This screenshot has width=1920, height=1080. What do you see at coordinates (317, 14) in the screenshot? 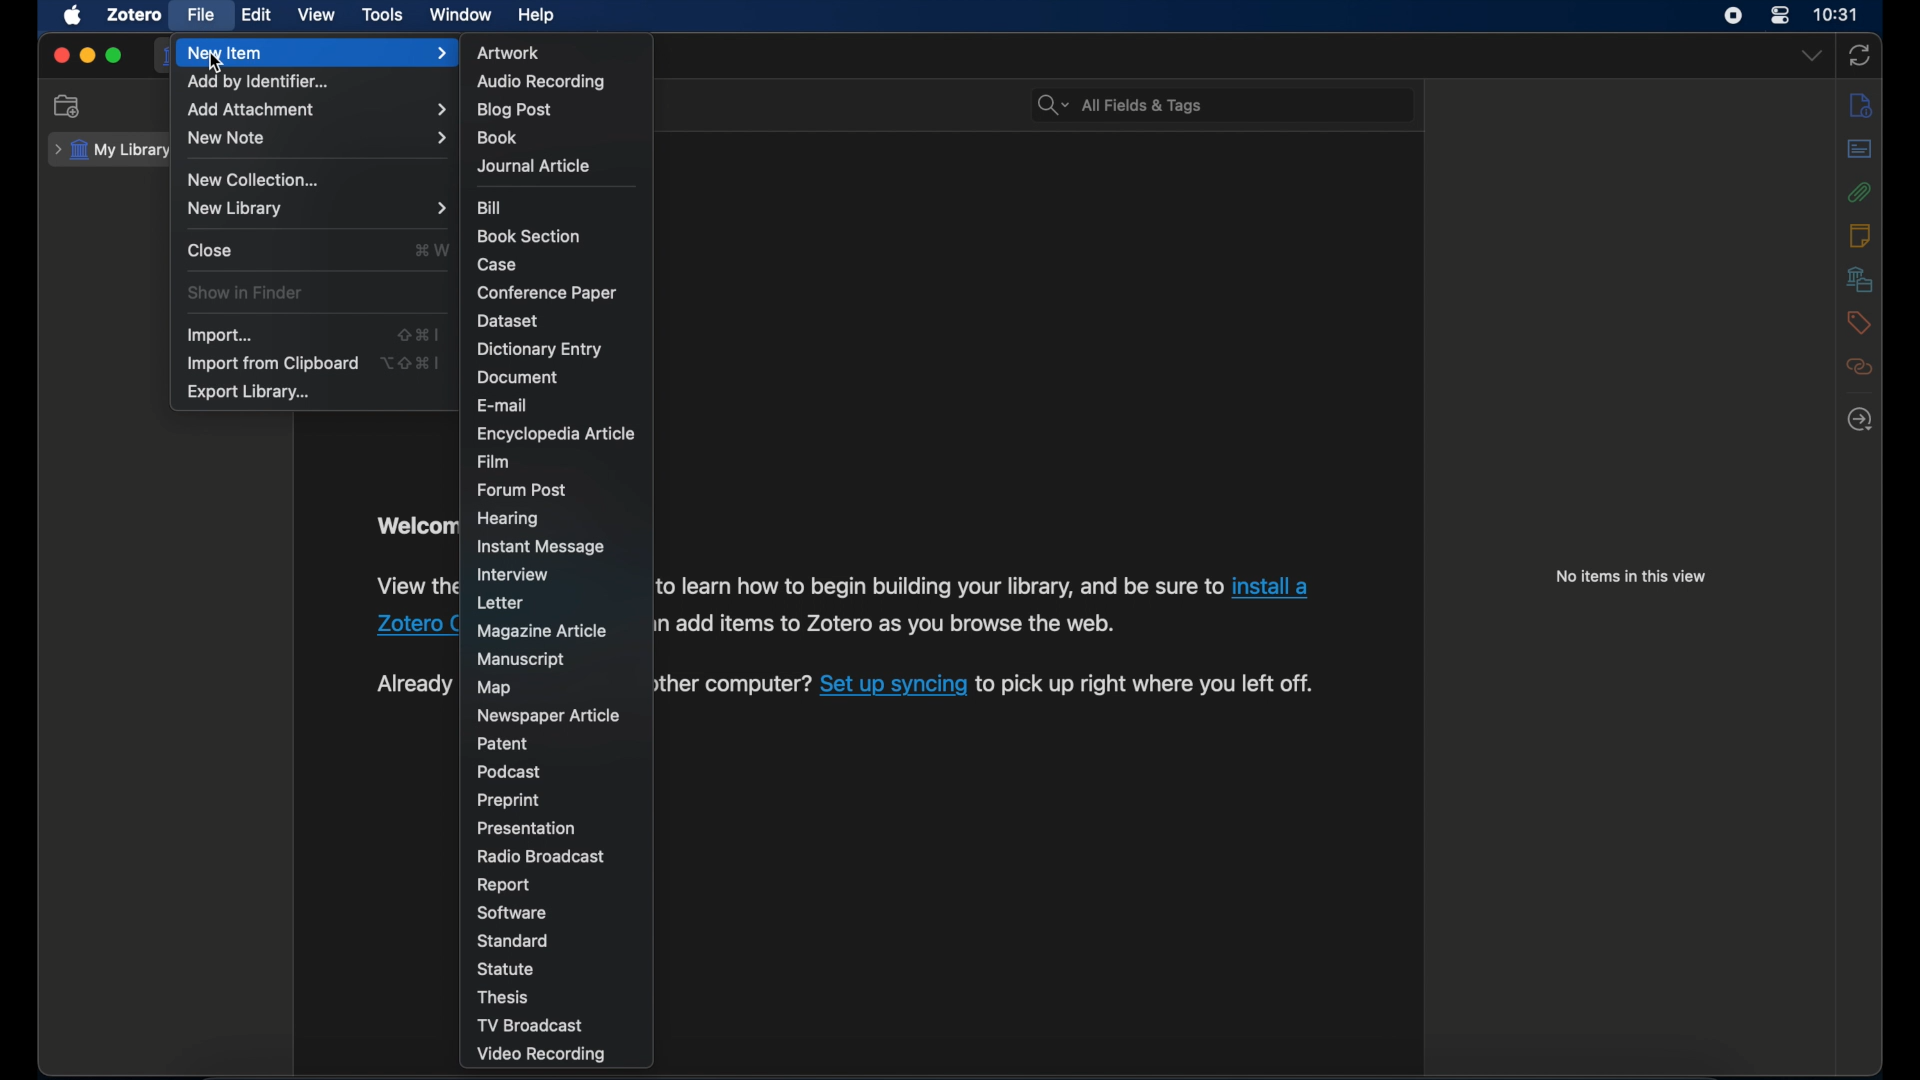
I see `view` at bounding box center [317, 14].